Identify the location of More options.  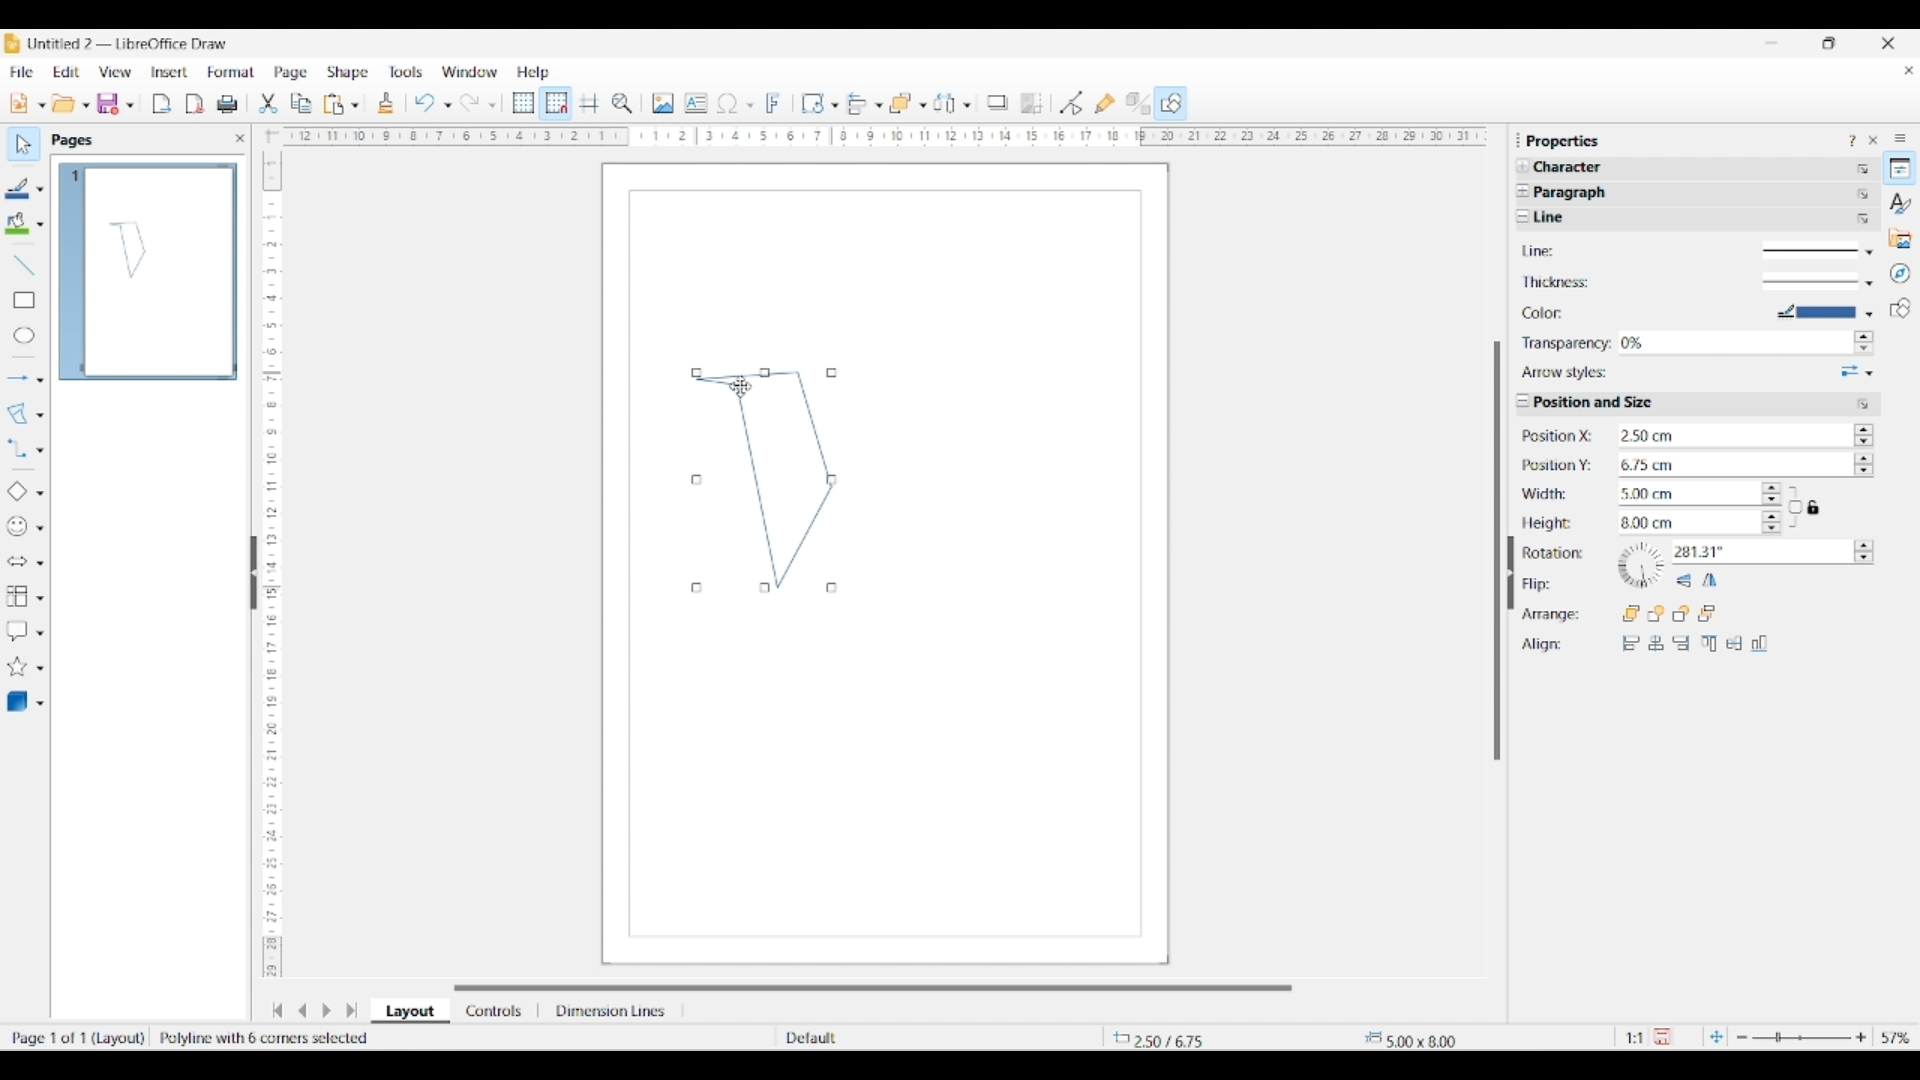
(1864, 220).